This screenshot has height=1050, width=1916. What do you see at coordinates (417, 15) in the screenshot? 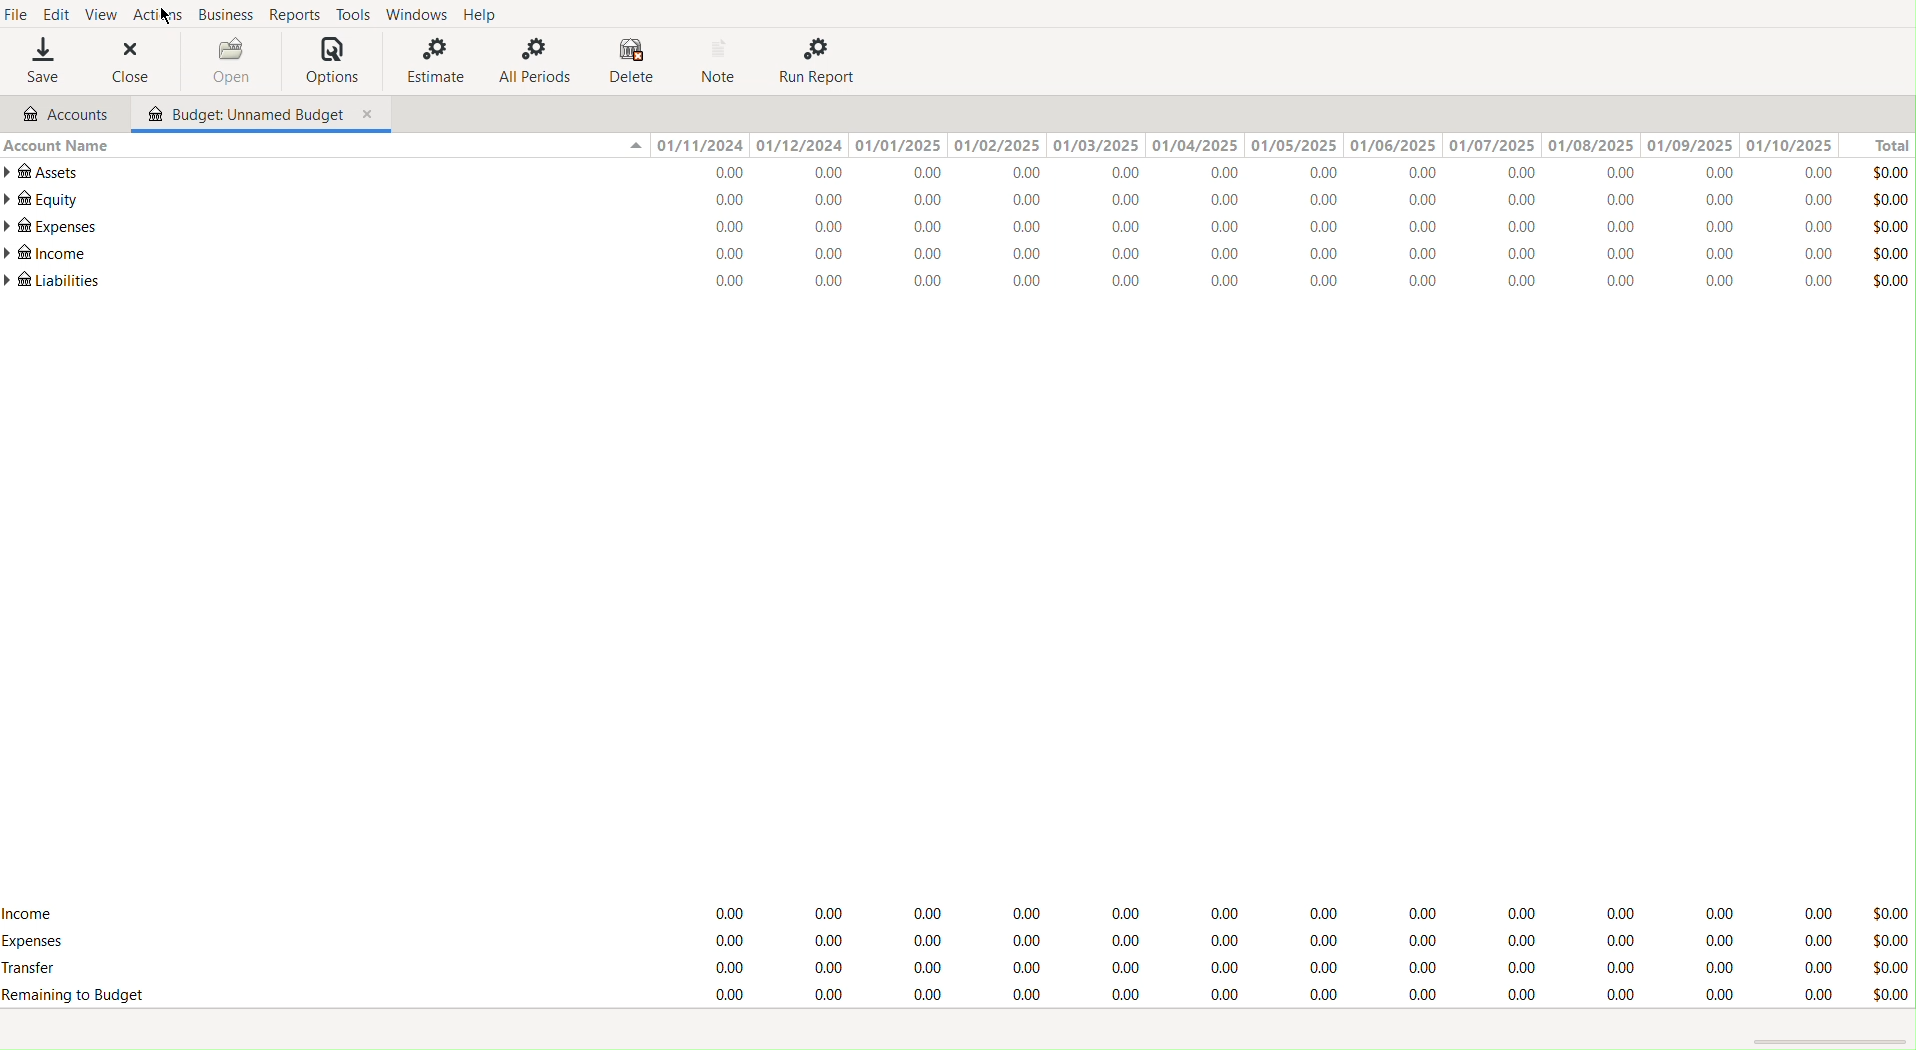
I see `Windows` at bounding box center [417, 15].